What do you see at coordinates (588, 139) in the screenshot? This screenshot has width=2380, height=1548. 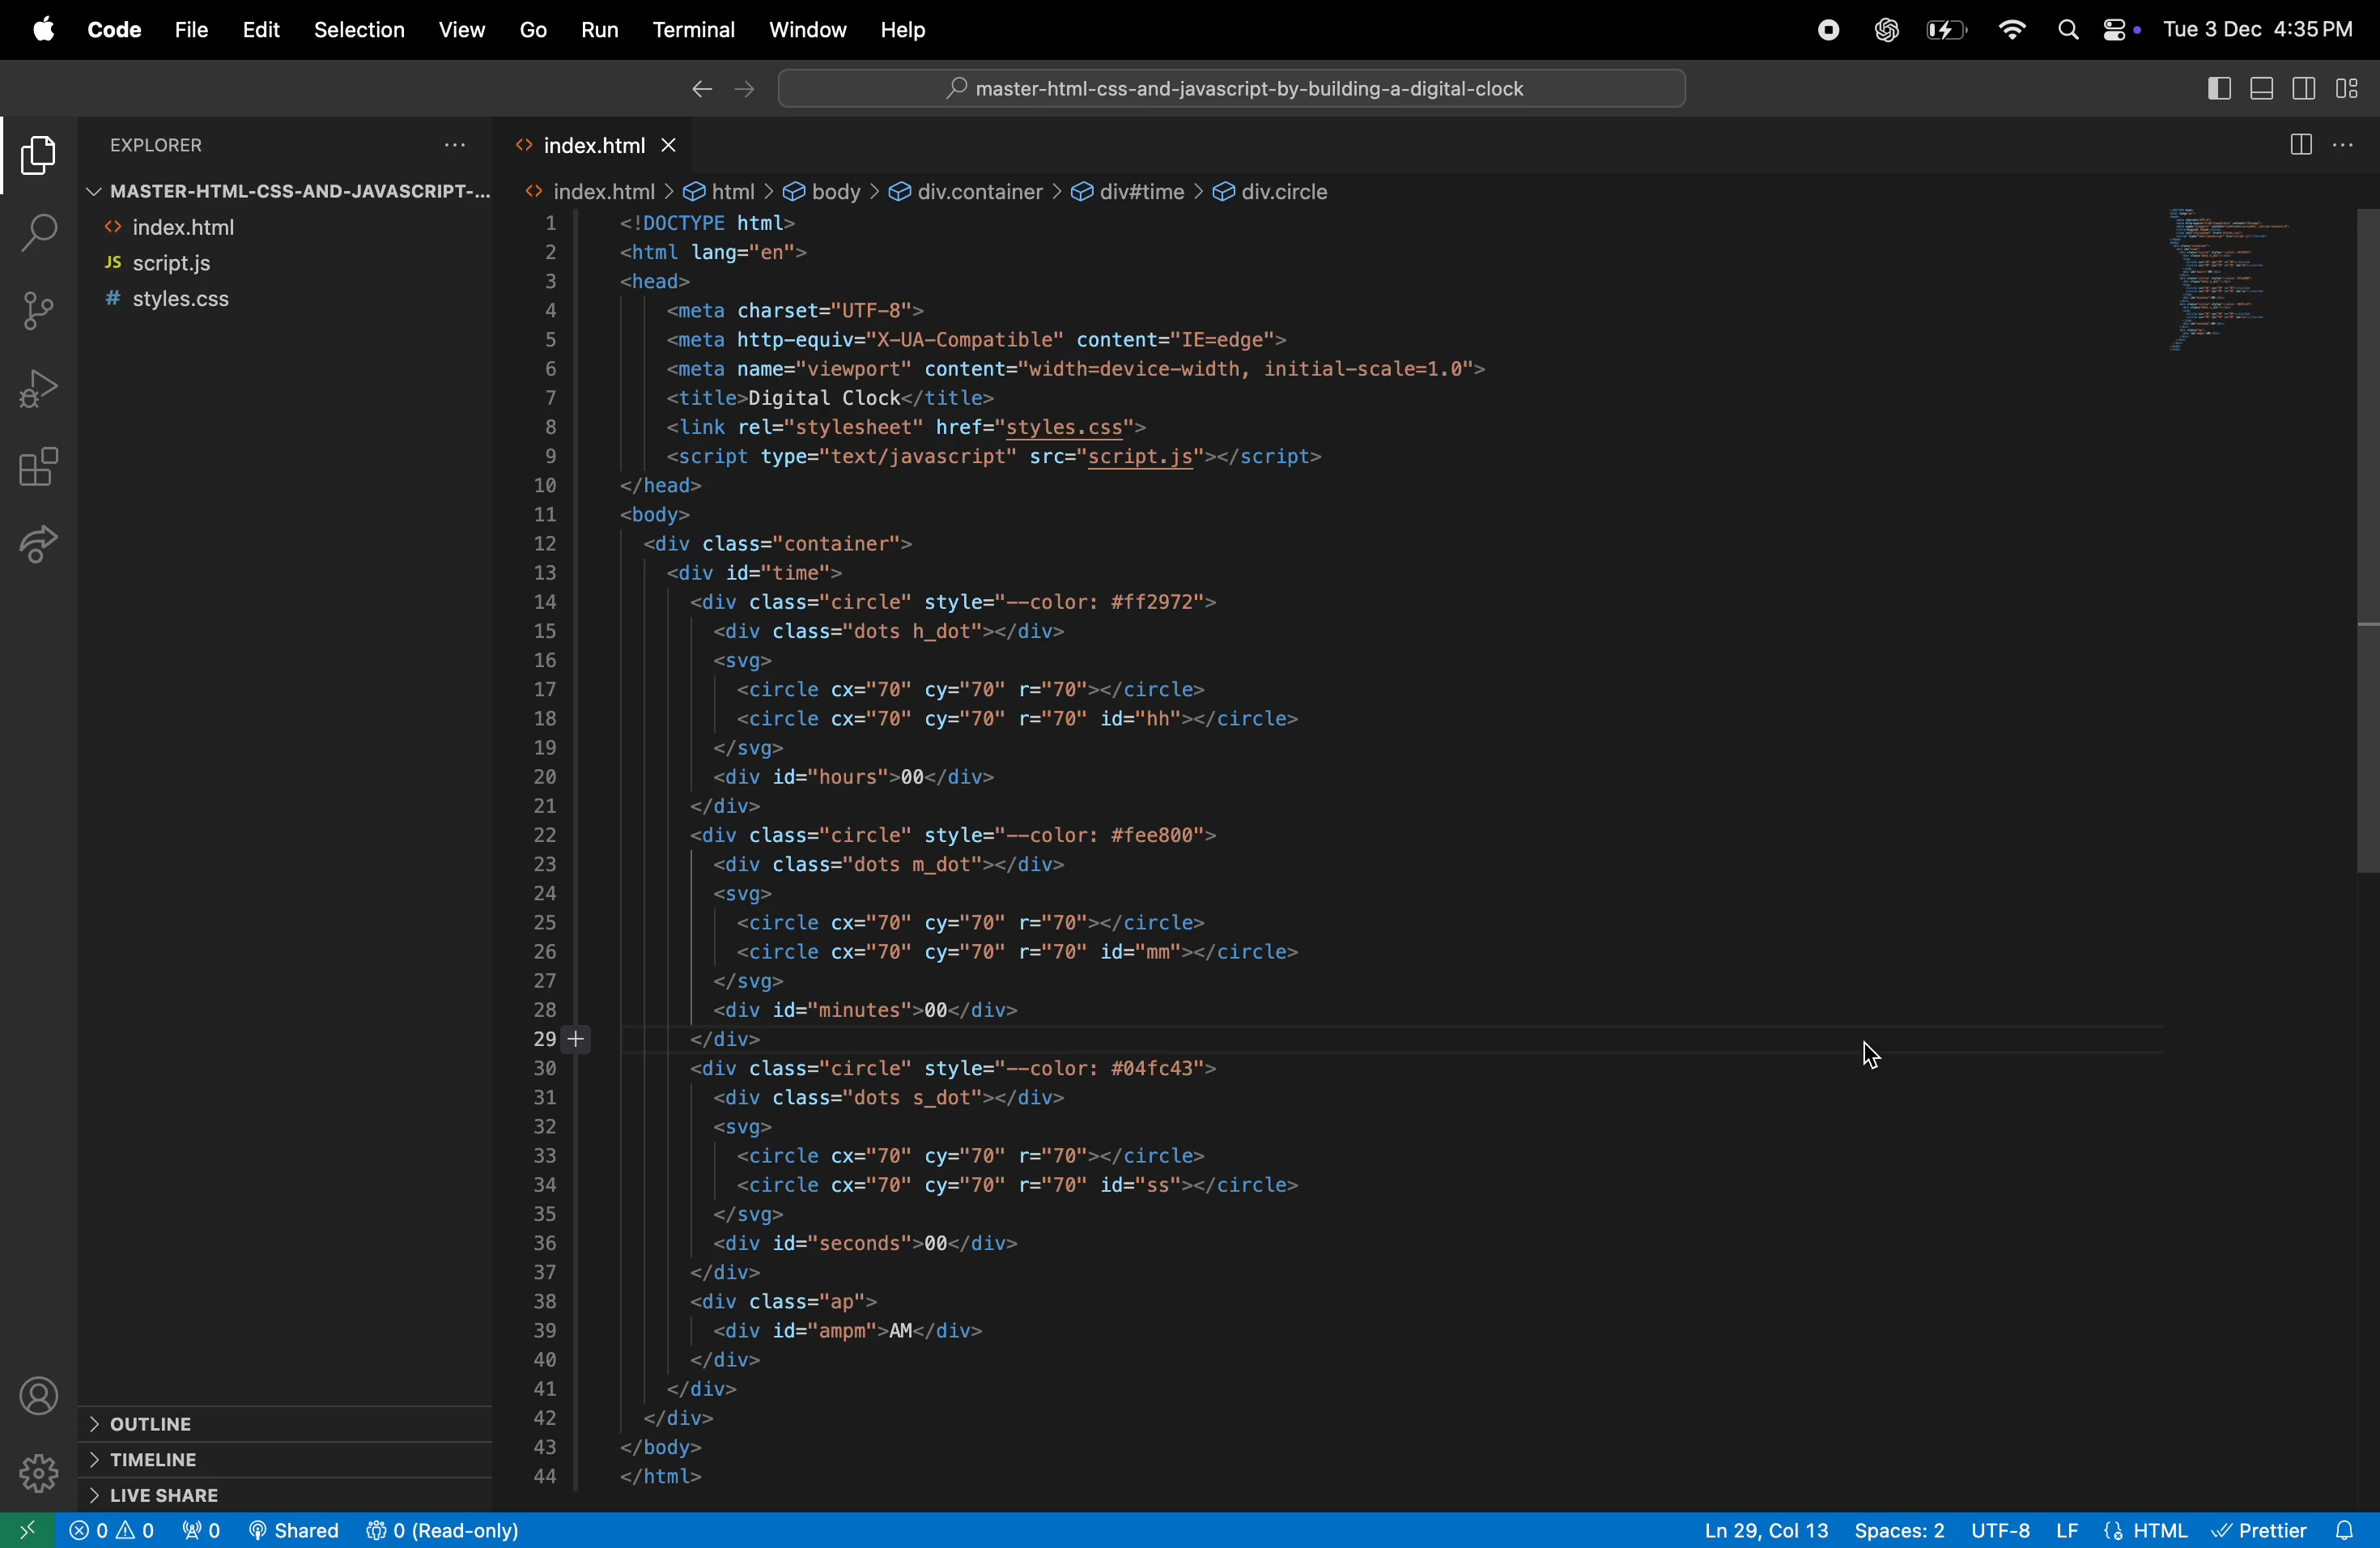 I see `index.html` at bounding box center [588, 139].